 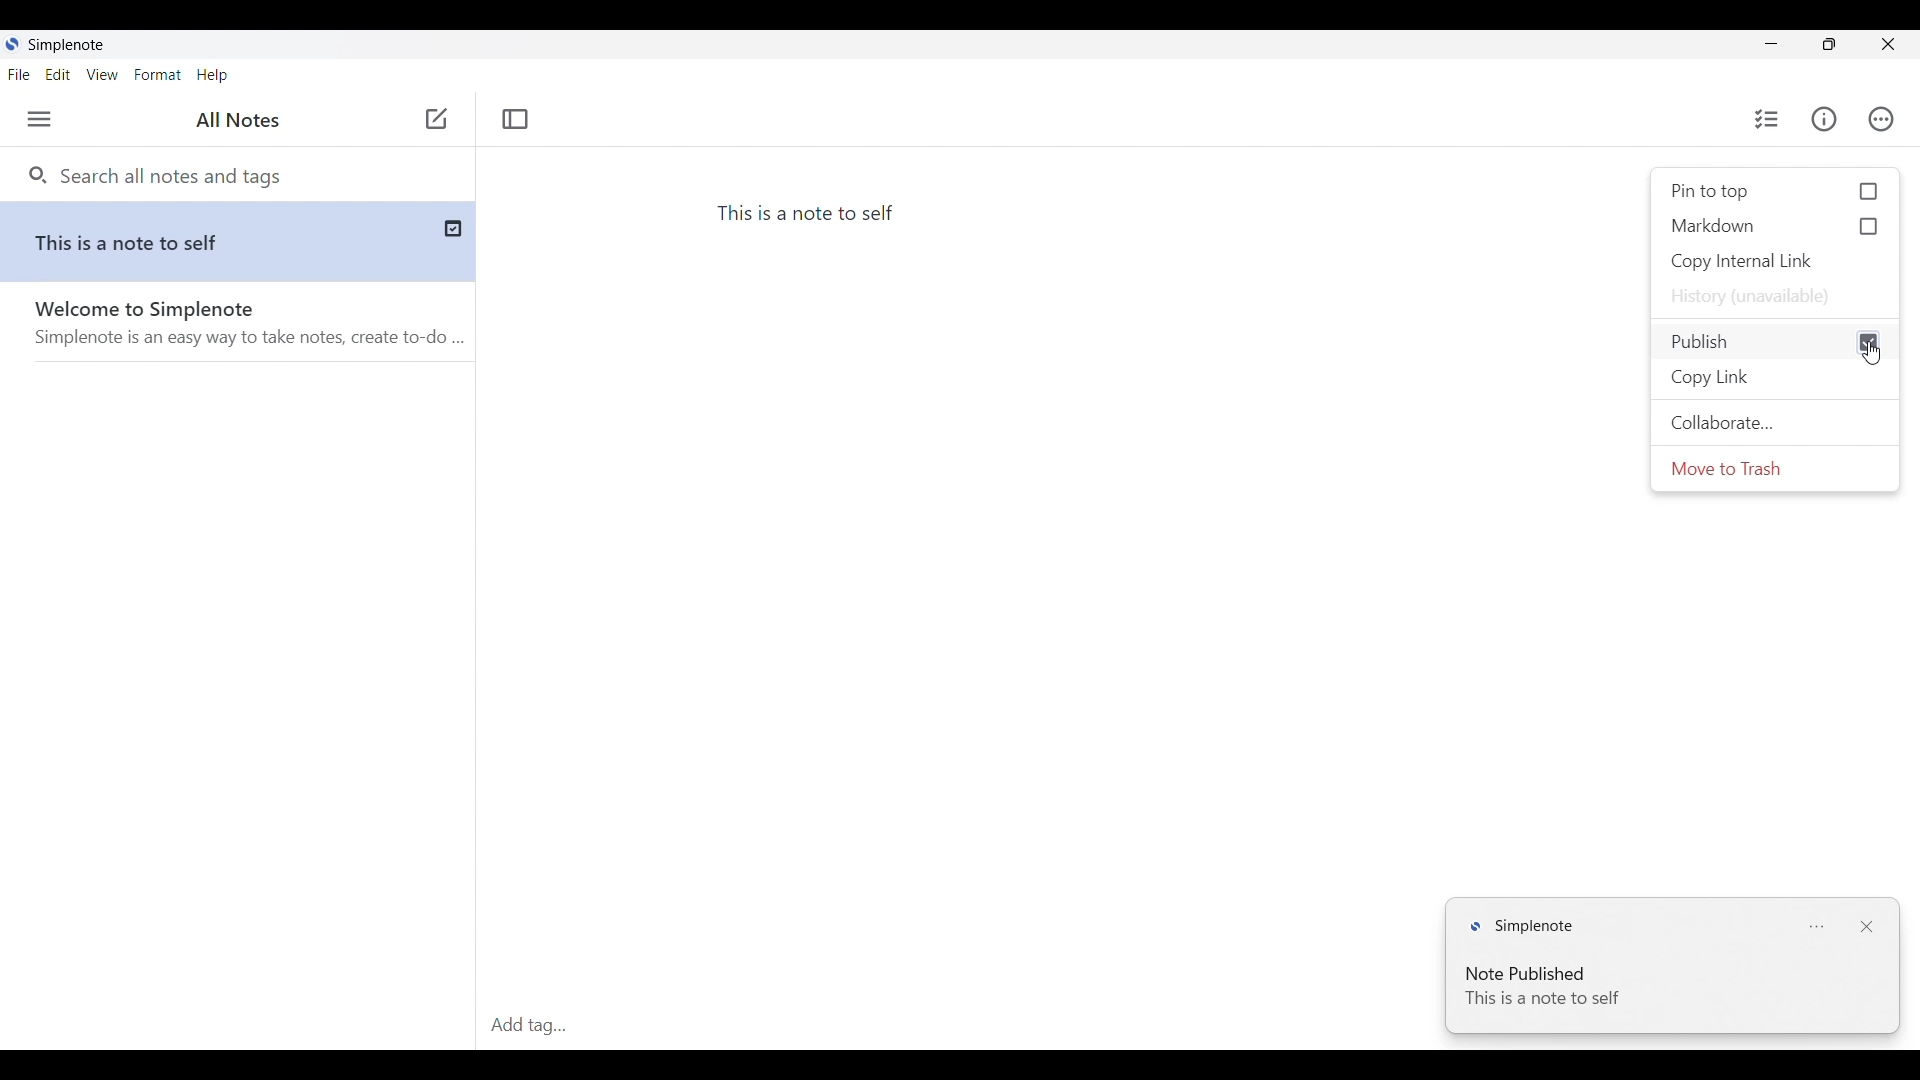 What do you see at coordinates (1774, 468) in the screenshot?
I see `Move to trash` at bounding box center [1774, 468].